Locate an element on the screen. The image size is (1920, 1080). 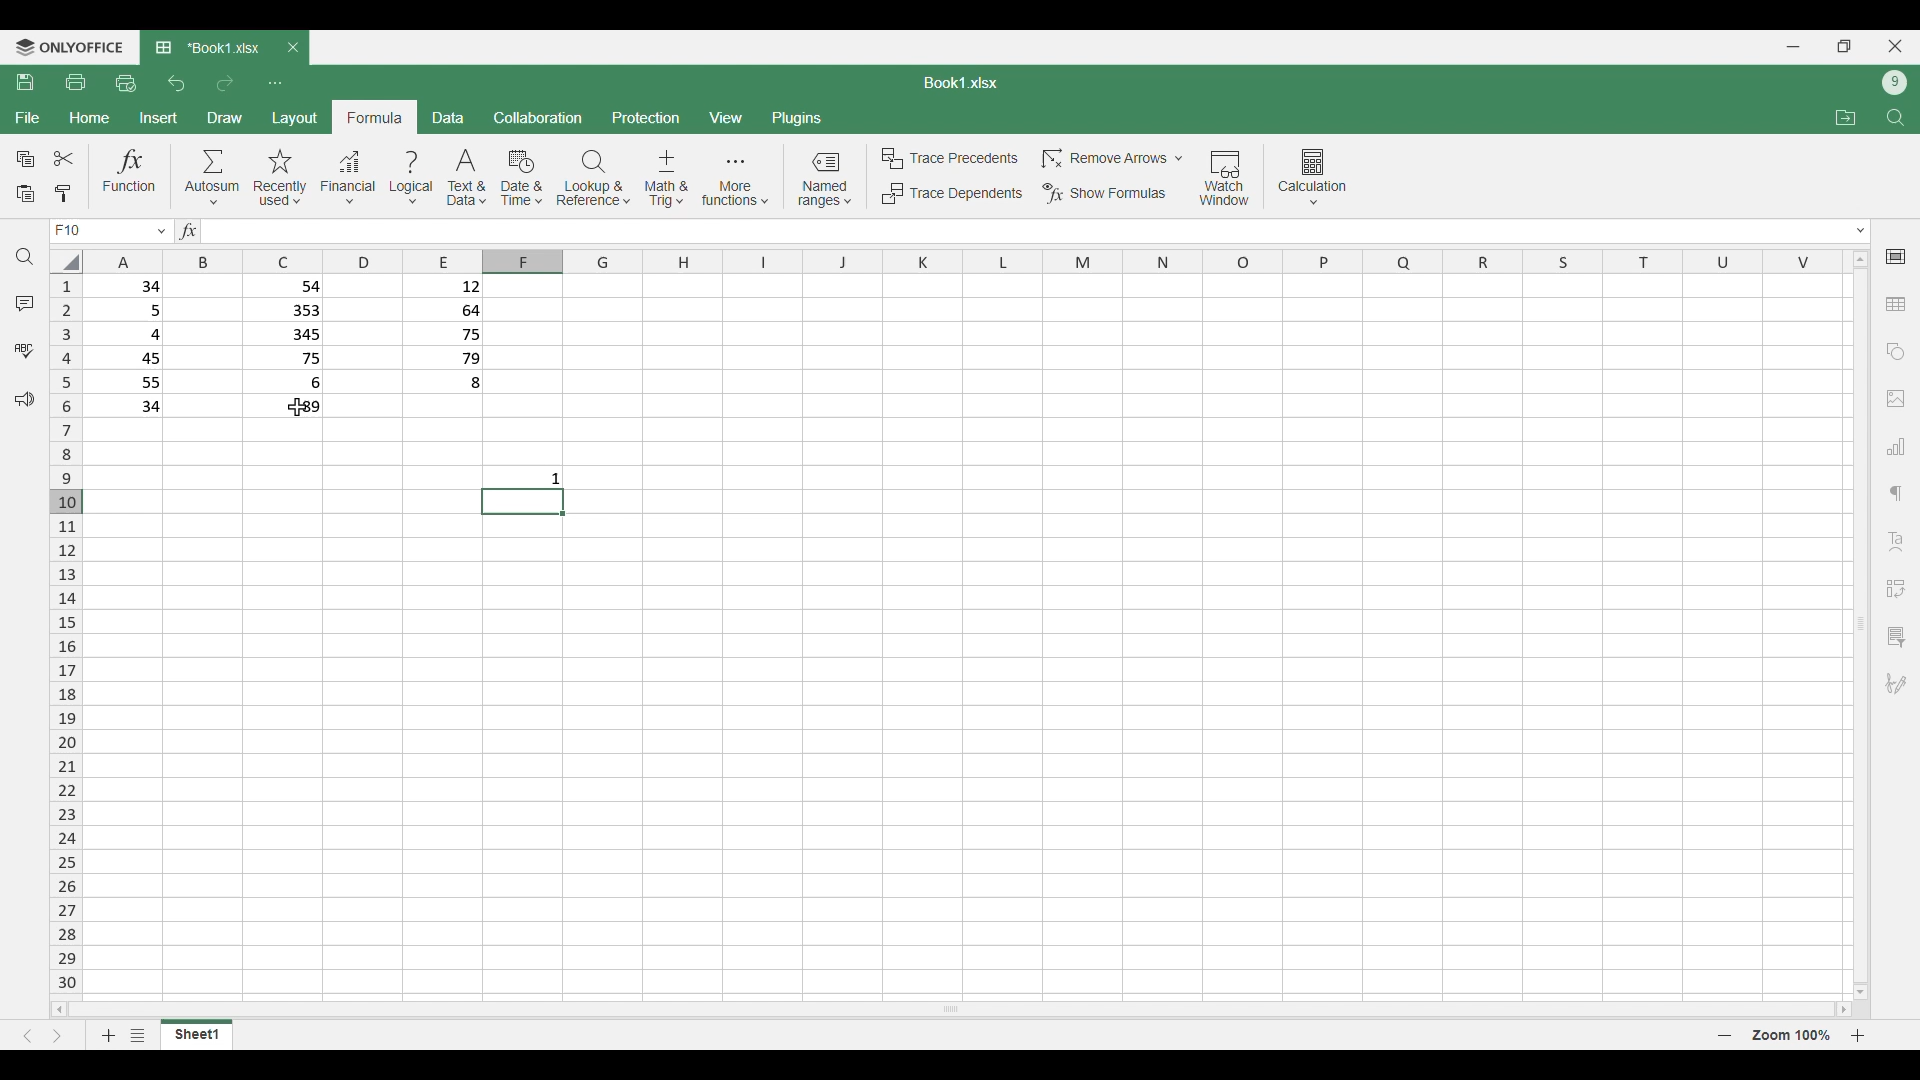
Vertical slide bar is located at coordinates (1862, 625).